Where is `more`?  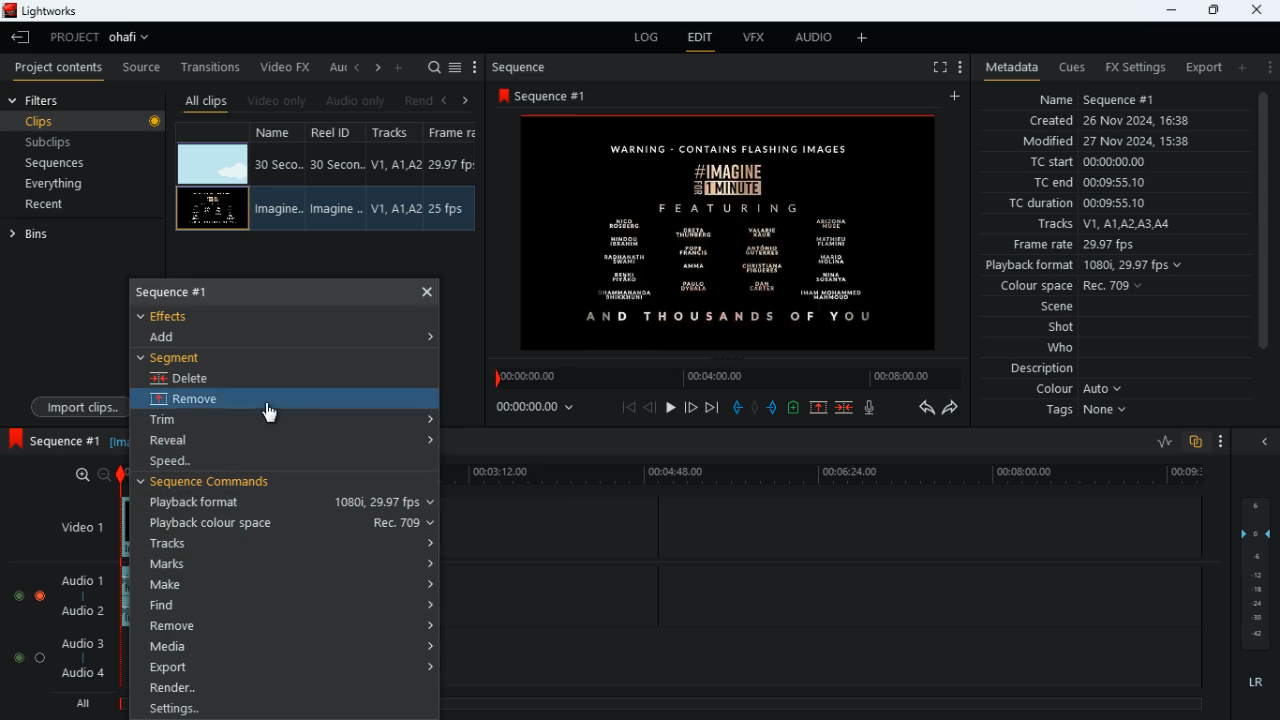 more is located at coordinates (861, 39).